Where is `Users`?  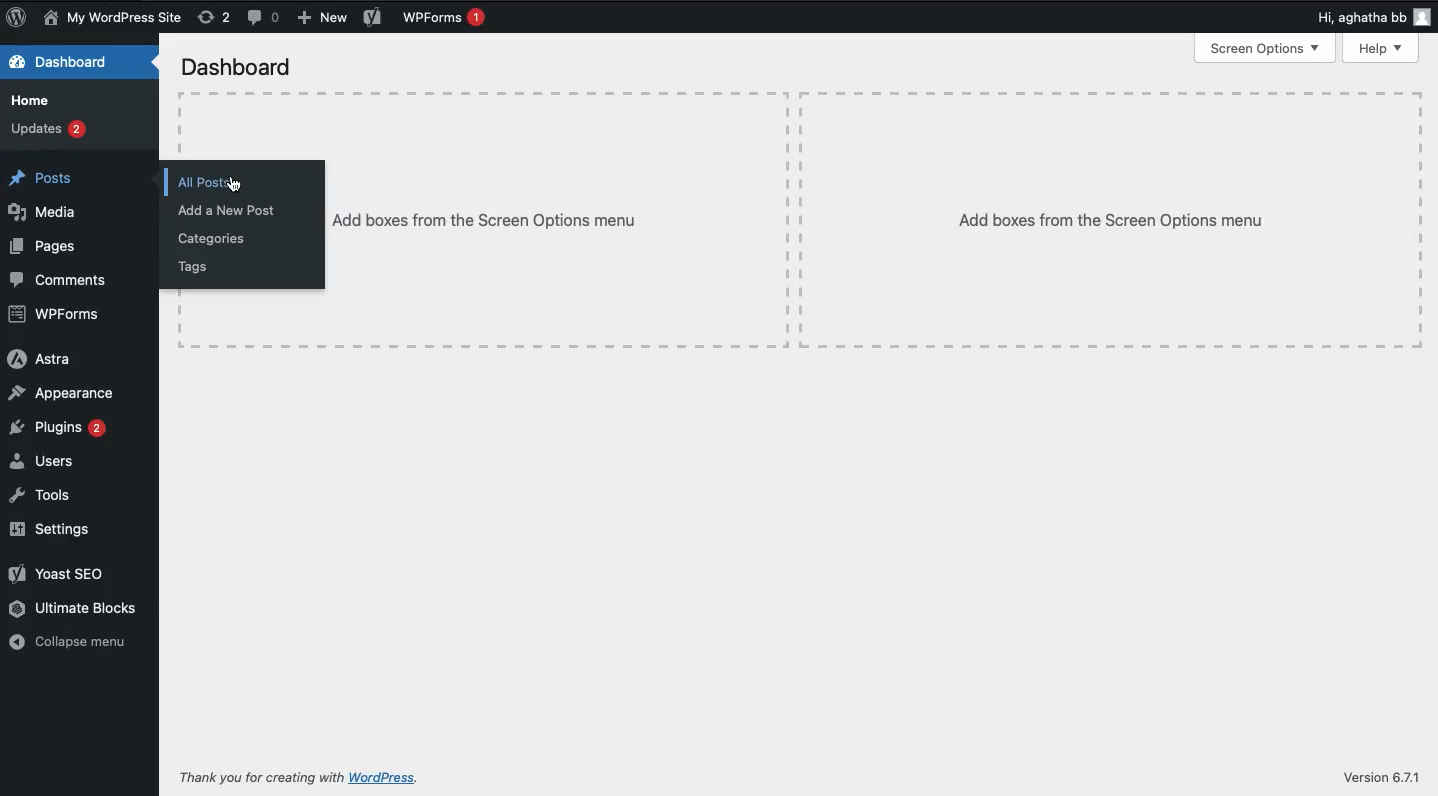
Users is located at coordinates (42, 463).